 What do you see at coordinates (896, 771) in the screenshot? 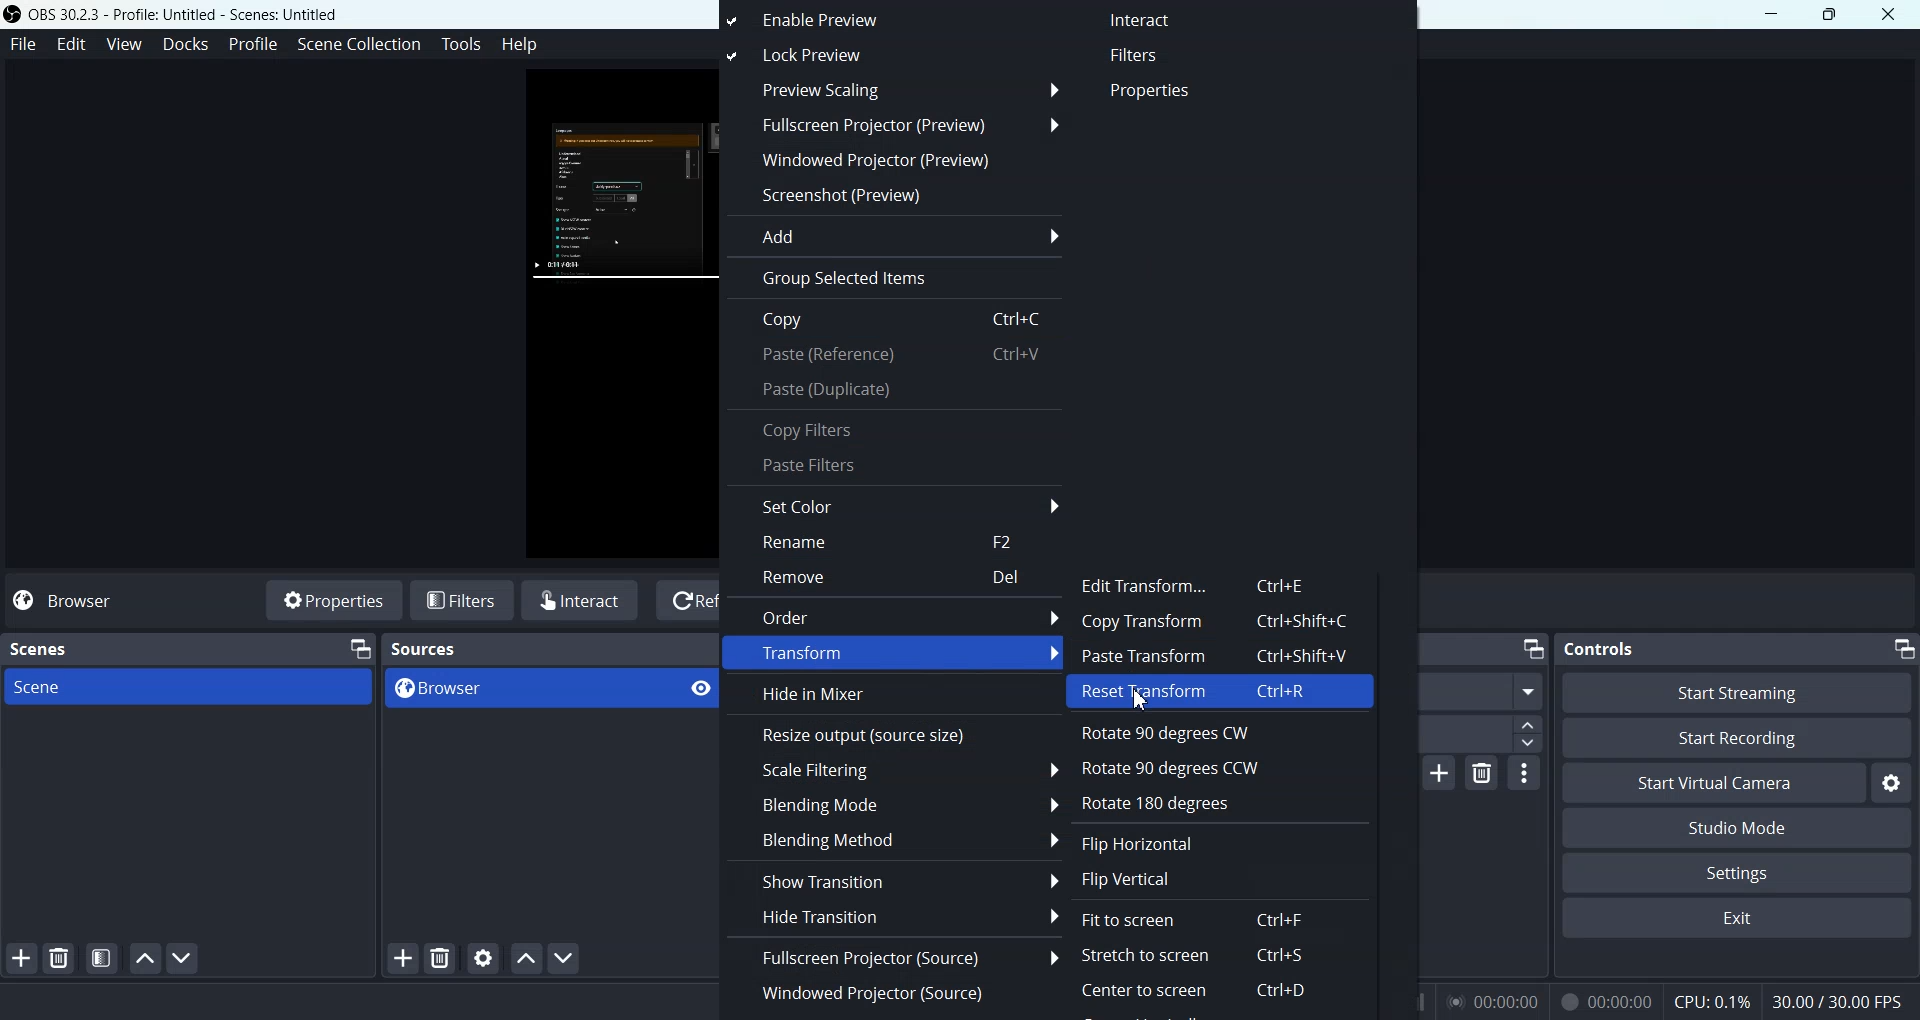
I see `Scale Filtering` at bounding box center [896, 771].